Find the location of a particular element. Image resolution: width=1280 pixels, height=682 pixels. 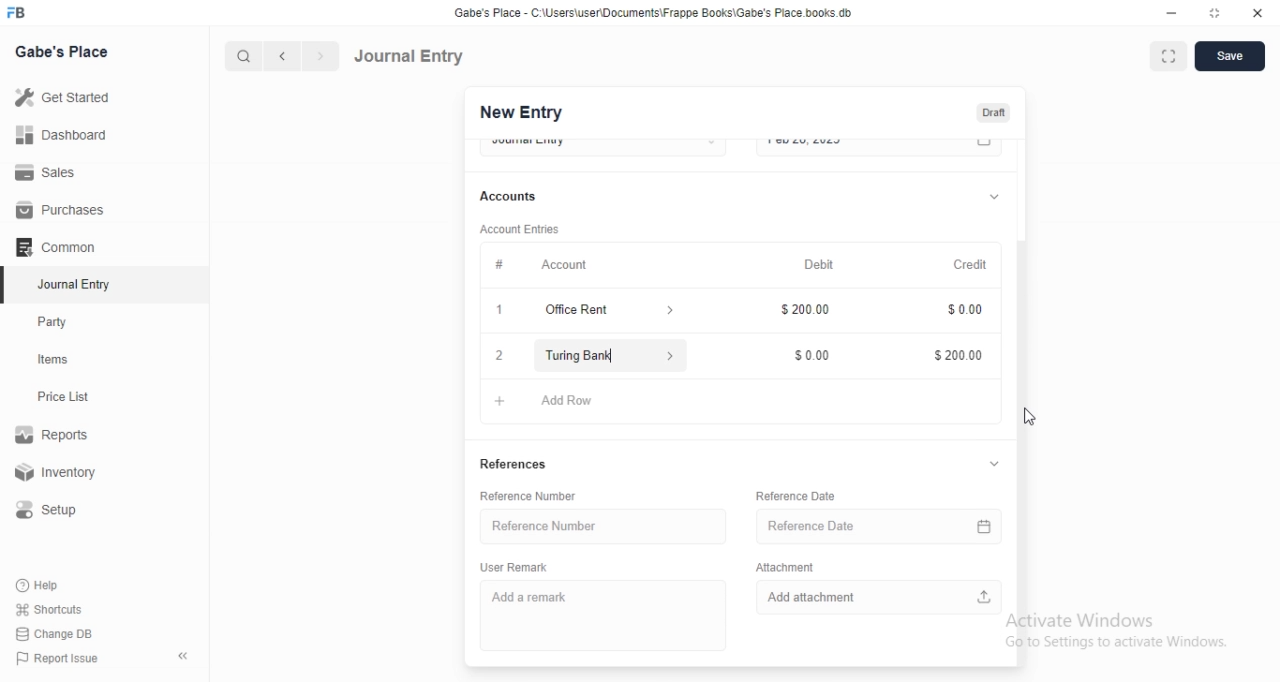

save is located at coordinates (1226, 58).